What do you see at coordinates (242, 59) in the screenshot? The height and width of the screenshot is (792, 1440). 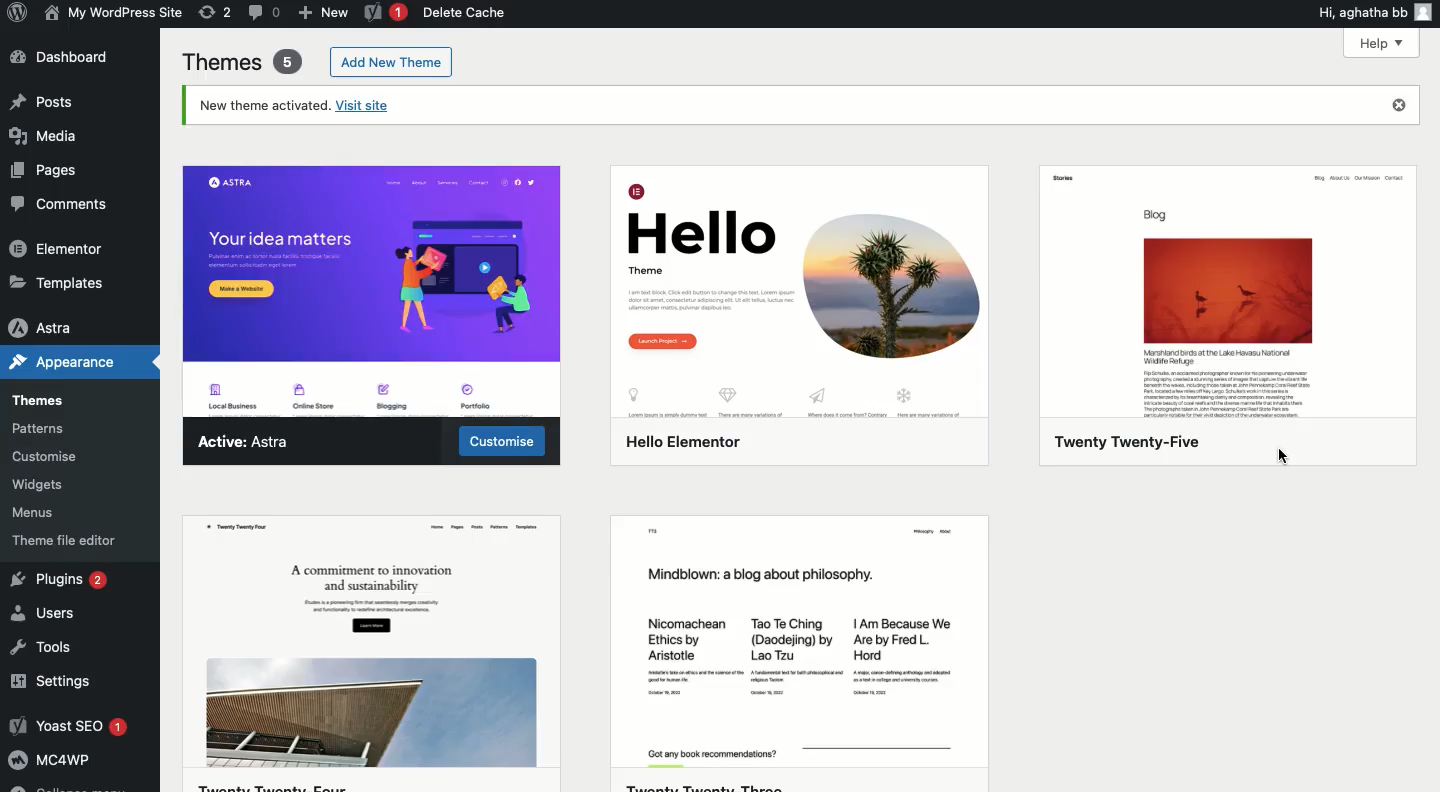 I see `Themes 5` at bounding box center [242, 59].